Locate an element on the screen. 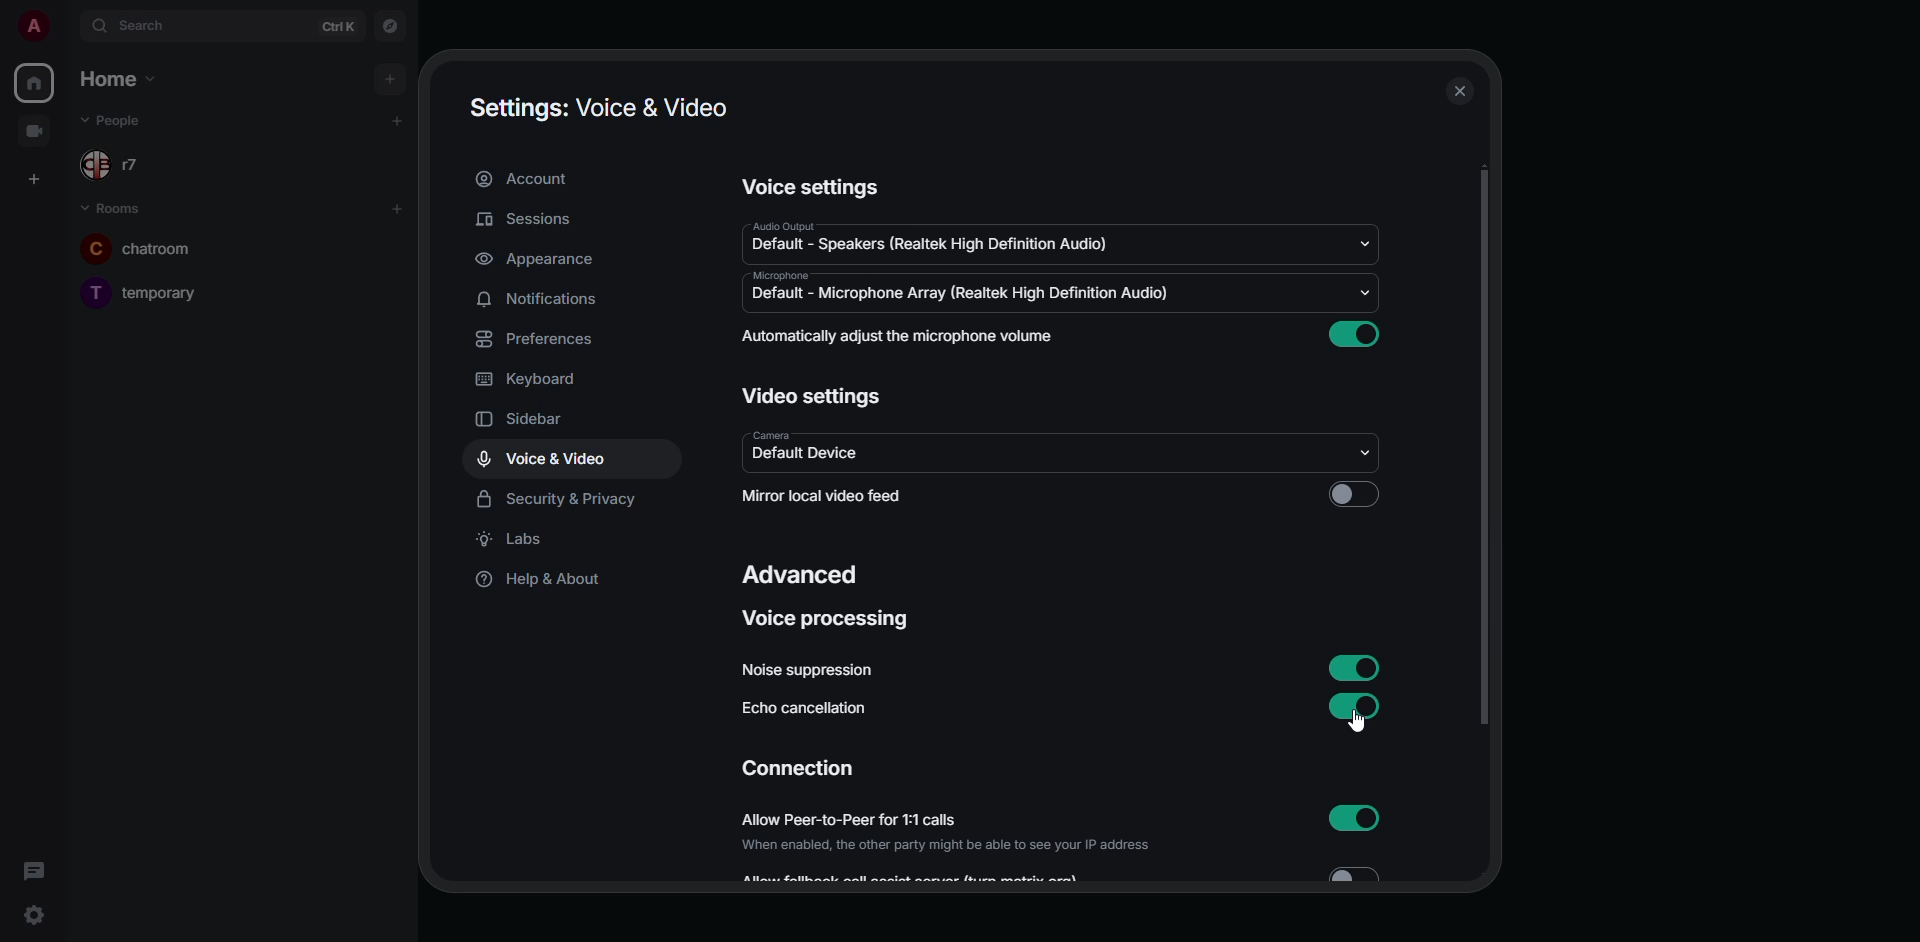 This screenshot has width=1920, height=942. toggle is located at coordinates (1352, 871).